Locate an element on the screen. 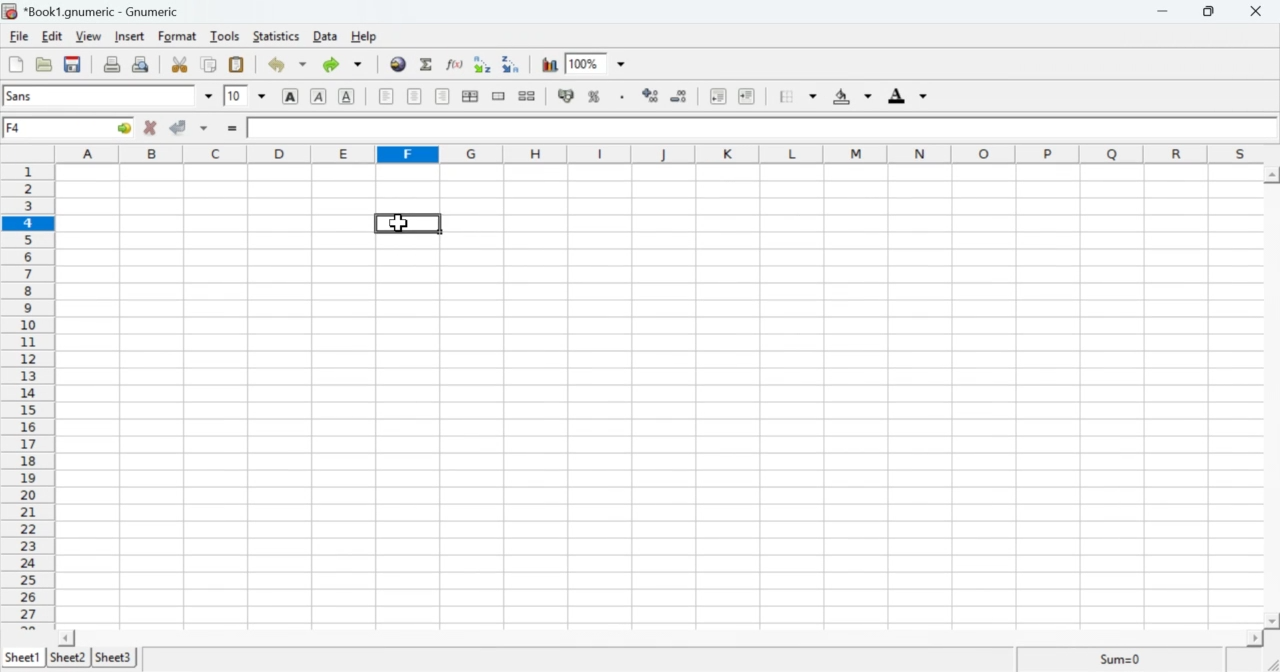 This screenshot has width=1280, height=672. View is located at coordinates (88, 36).